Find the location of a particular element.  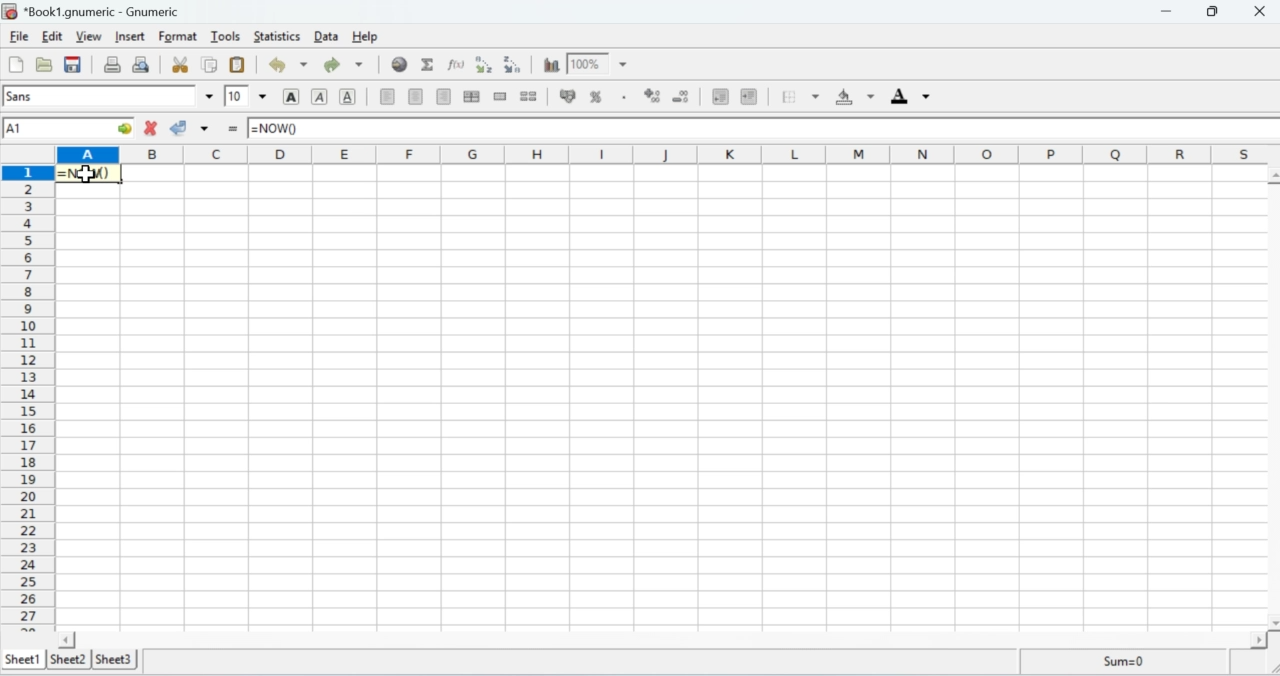

Align right is located at coordinates (446, 97).